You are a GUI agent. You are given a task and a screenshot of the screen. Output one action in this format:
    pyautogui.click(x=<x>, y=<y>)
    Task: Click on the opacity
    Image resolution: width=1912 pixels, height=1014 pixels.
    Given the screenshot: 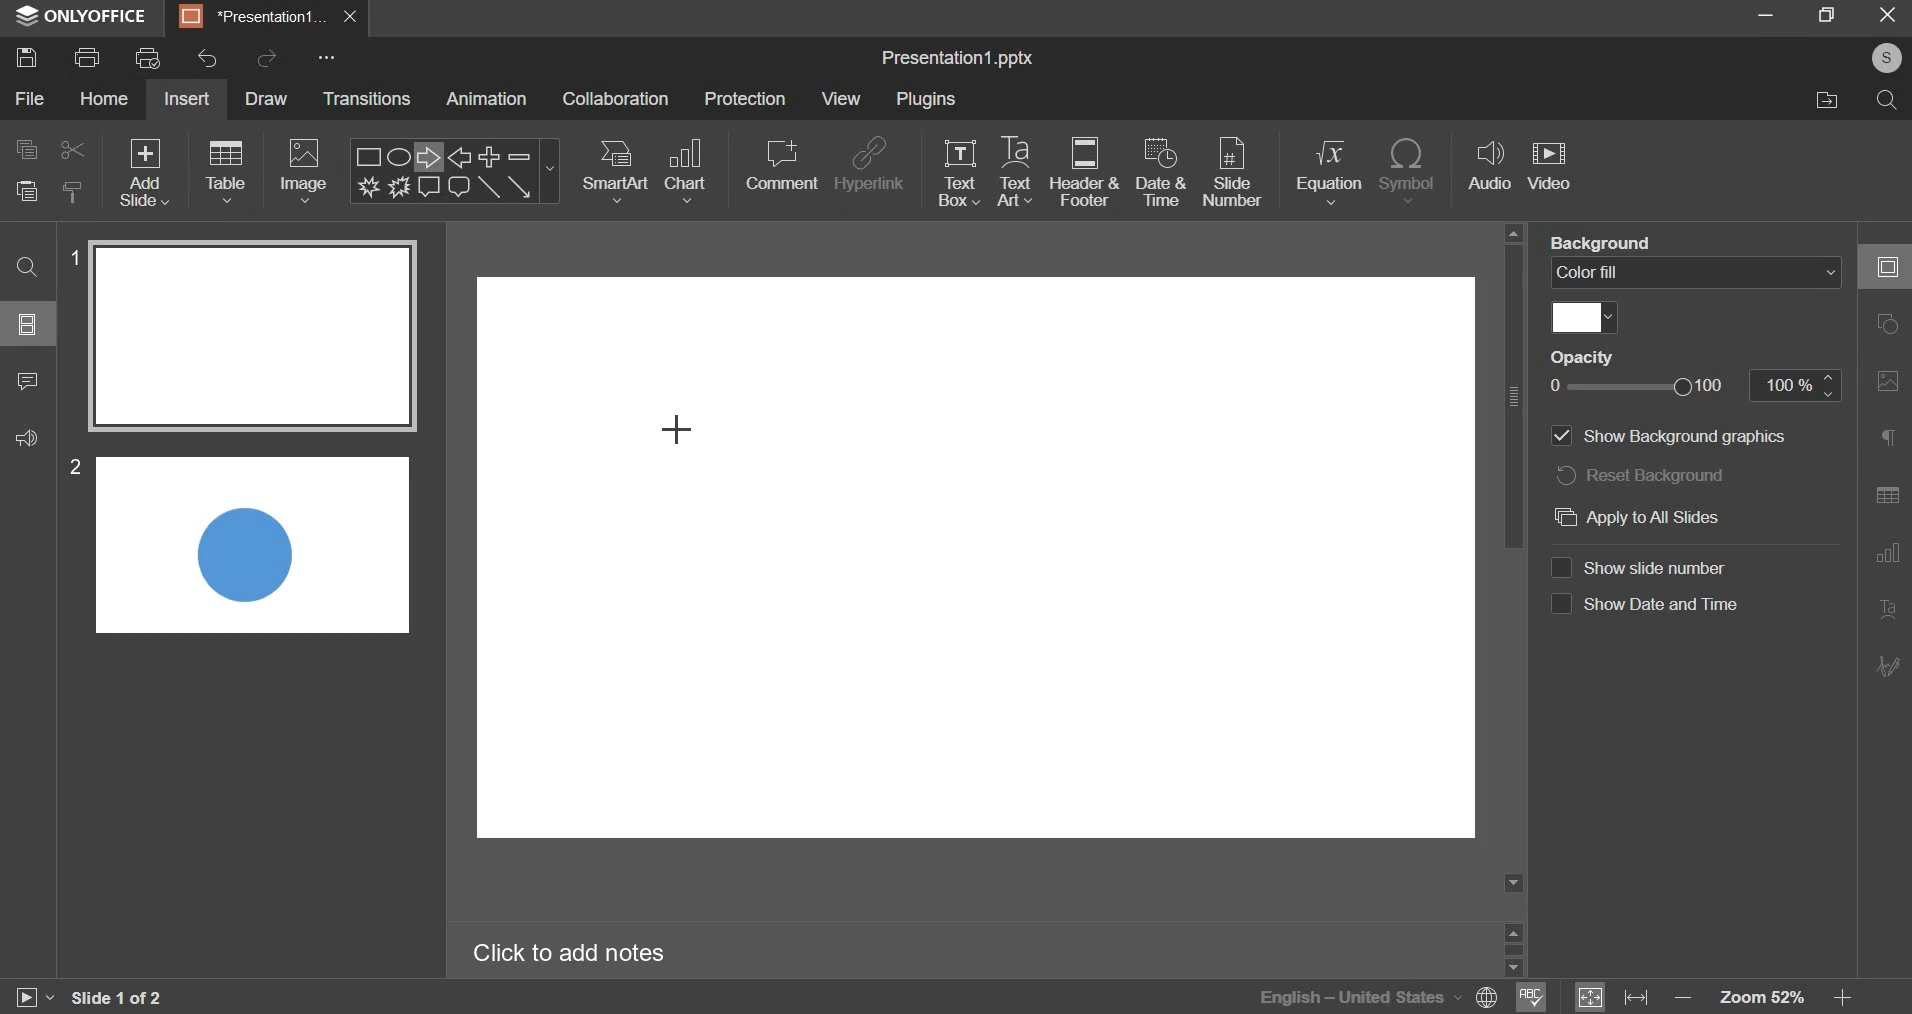 What is the action you would take?
    pyautogui.click(x=1591, y=356)
    